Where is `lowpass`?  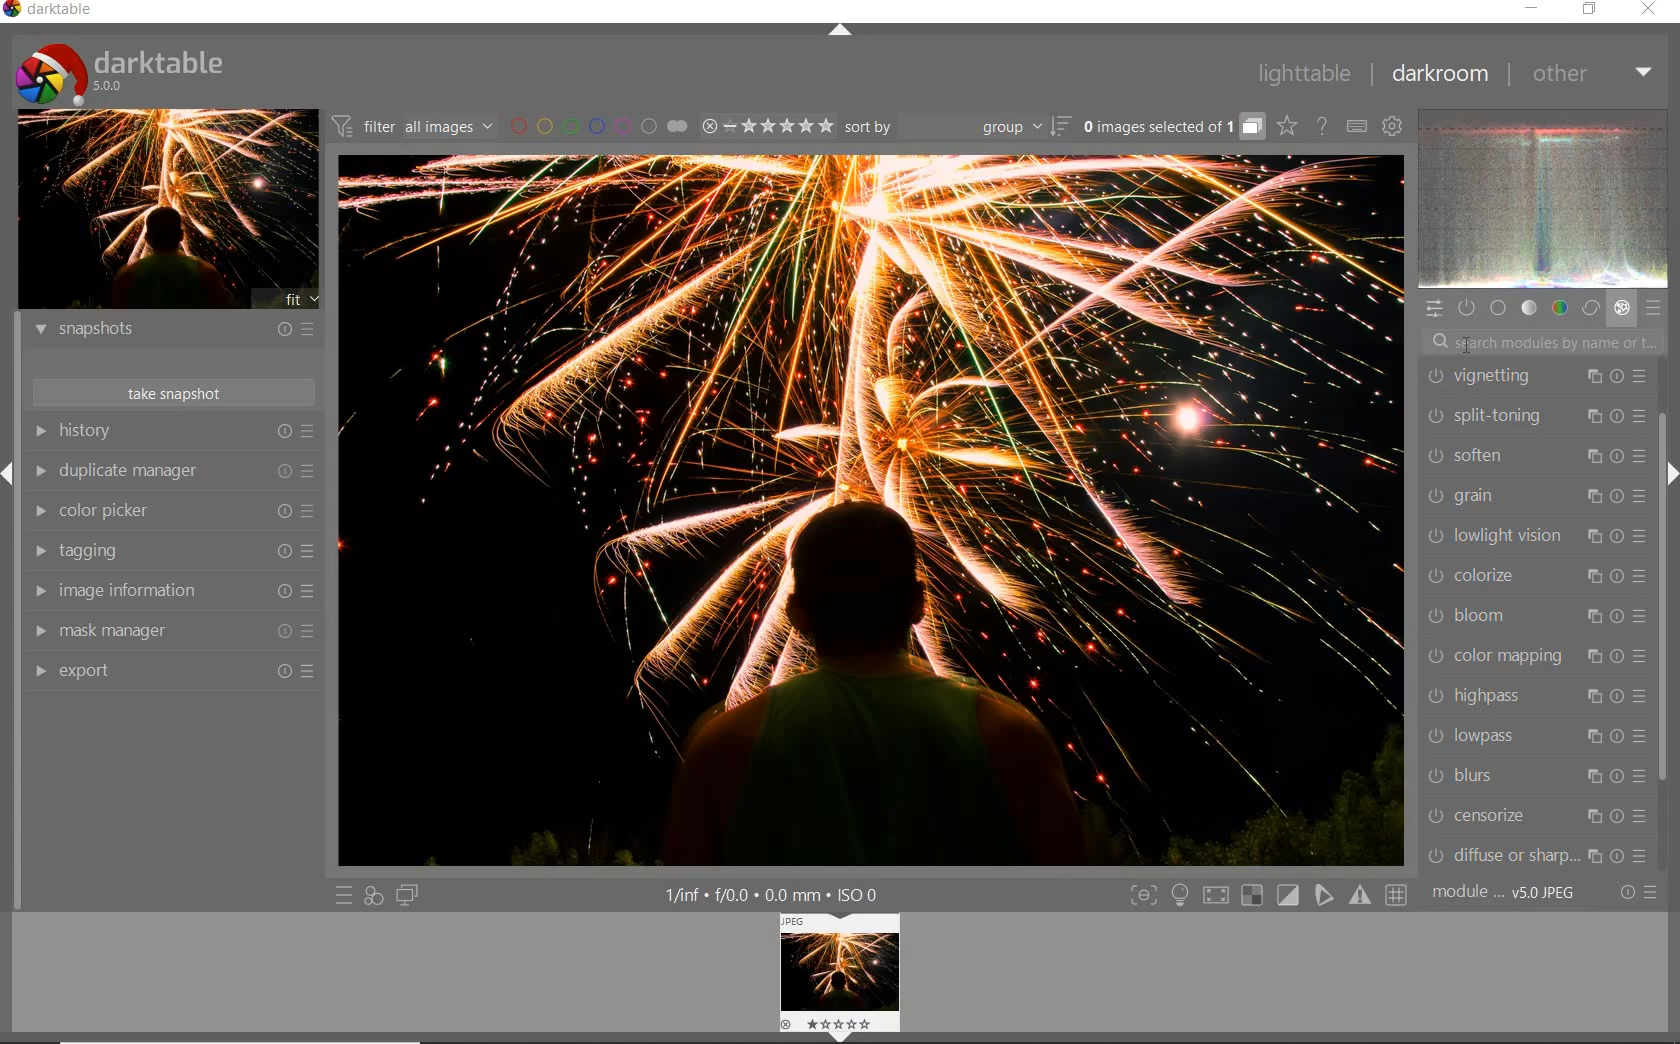
lowpass is located at coordinates (1535, 739).